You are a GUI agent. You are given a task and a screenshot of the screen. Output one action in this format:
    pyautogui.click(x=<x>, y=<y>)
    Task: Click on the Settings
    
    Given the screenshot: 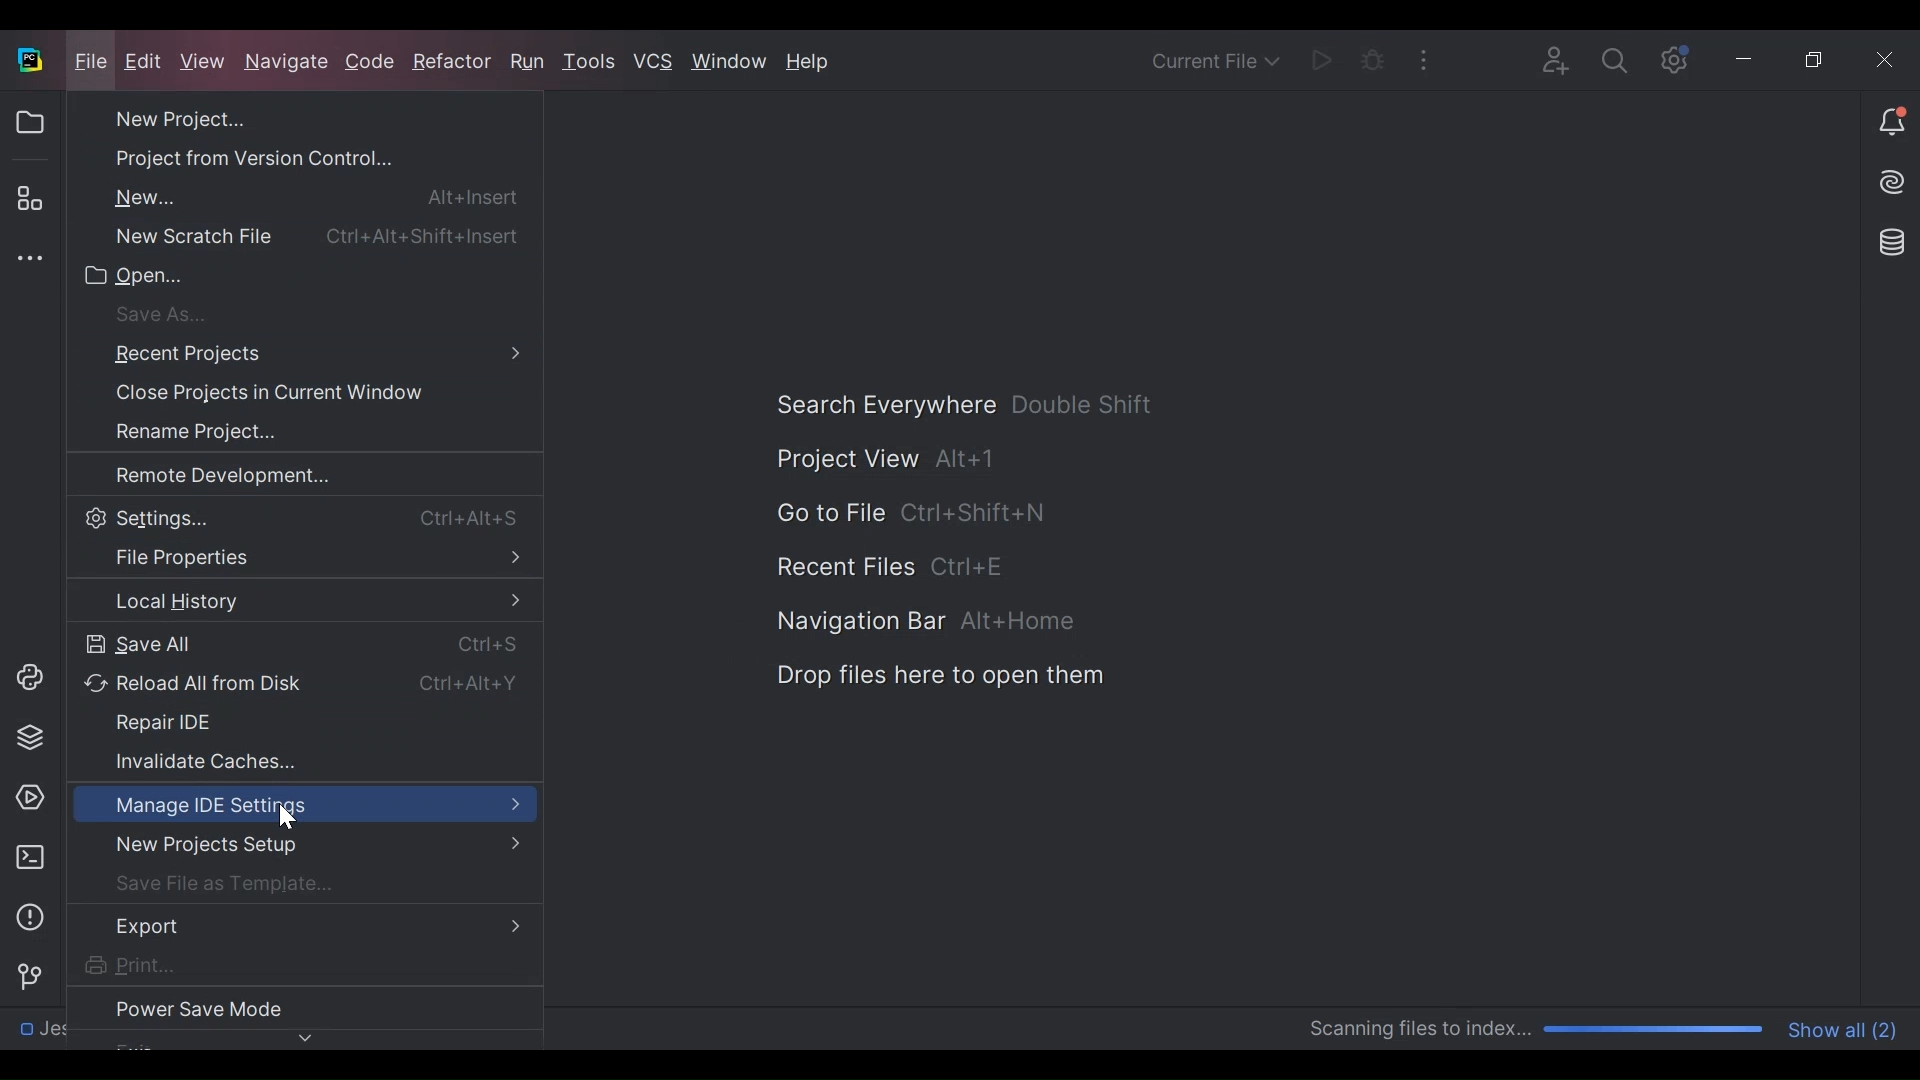 What is the action you would take?
    pyautogui.click(x=1670, y=58)
    